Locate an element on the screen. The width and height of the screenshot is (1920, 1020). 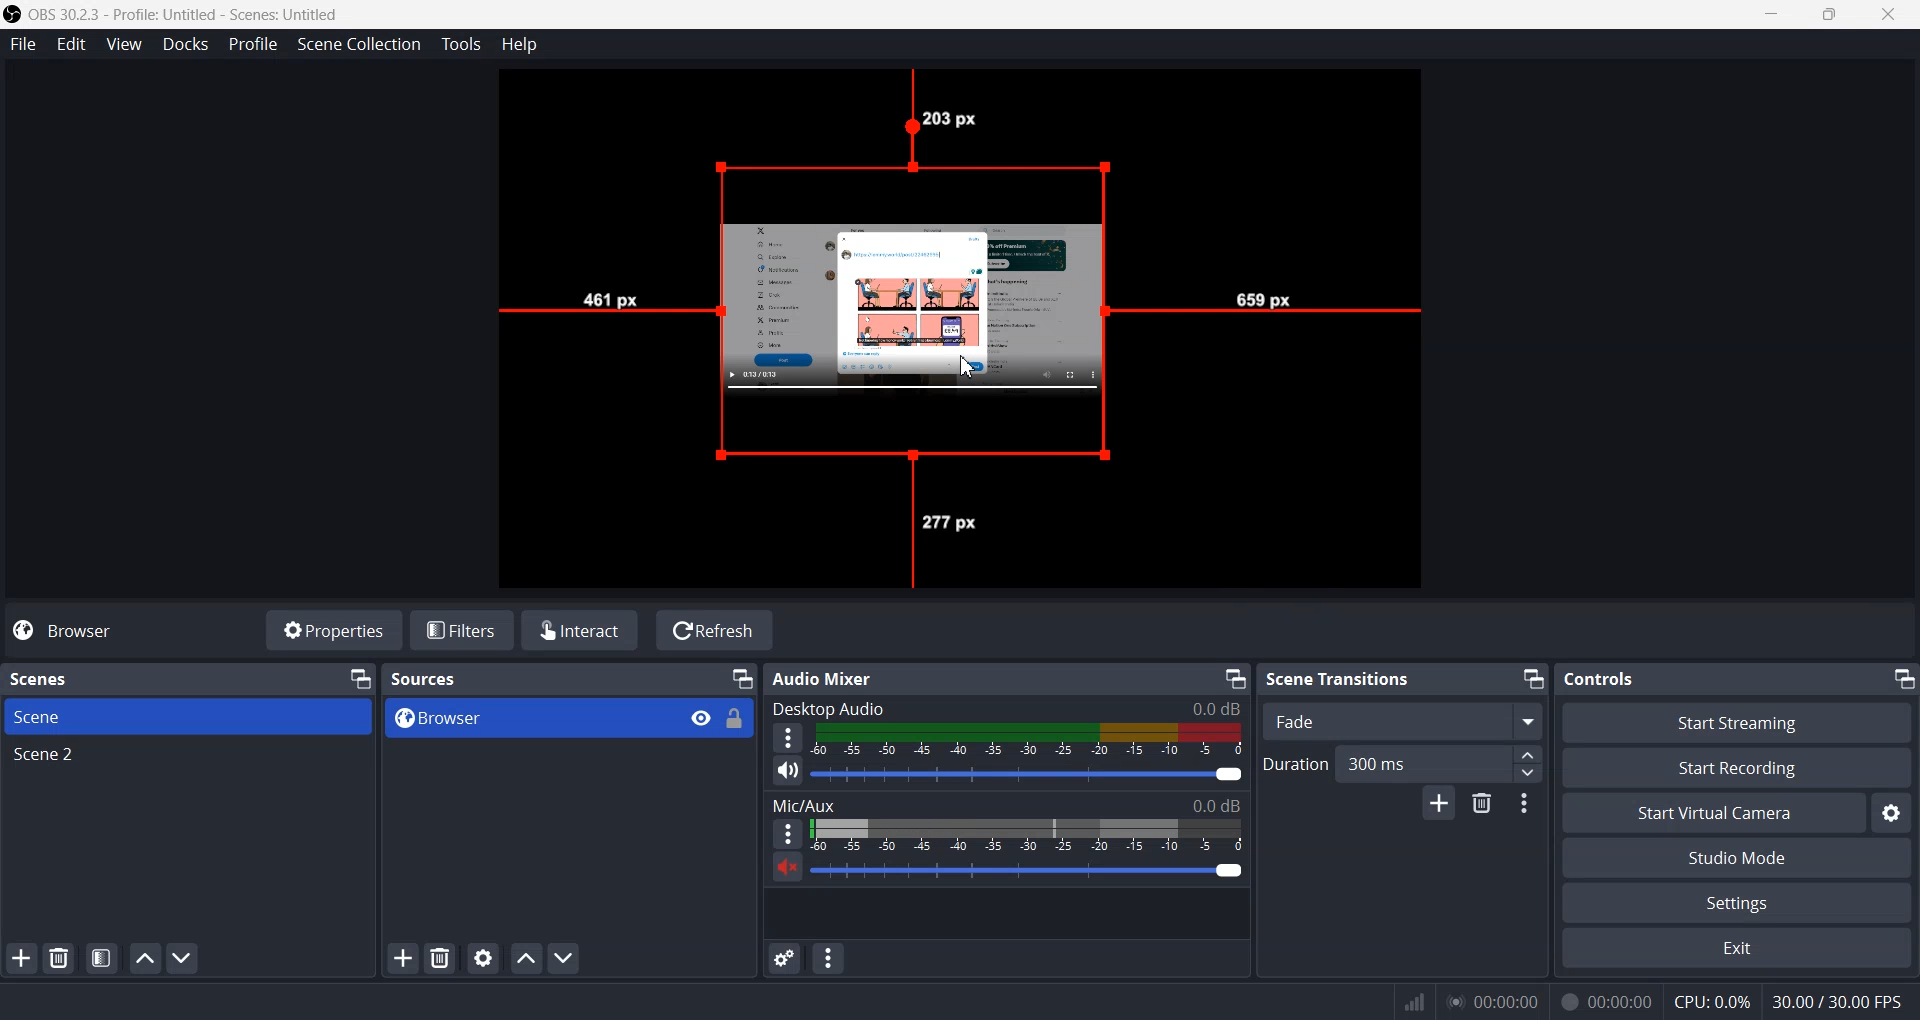
Cursor is located at coordinates (971, 369).